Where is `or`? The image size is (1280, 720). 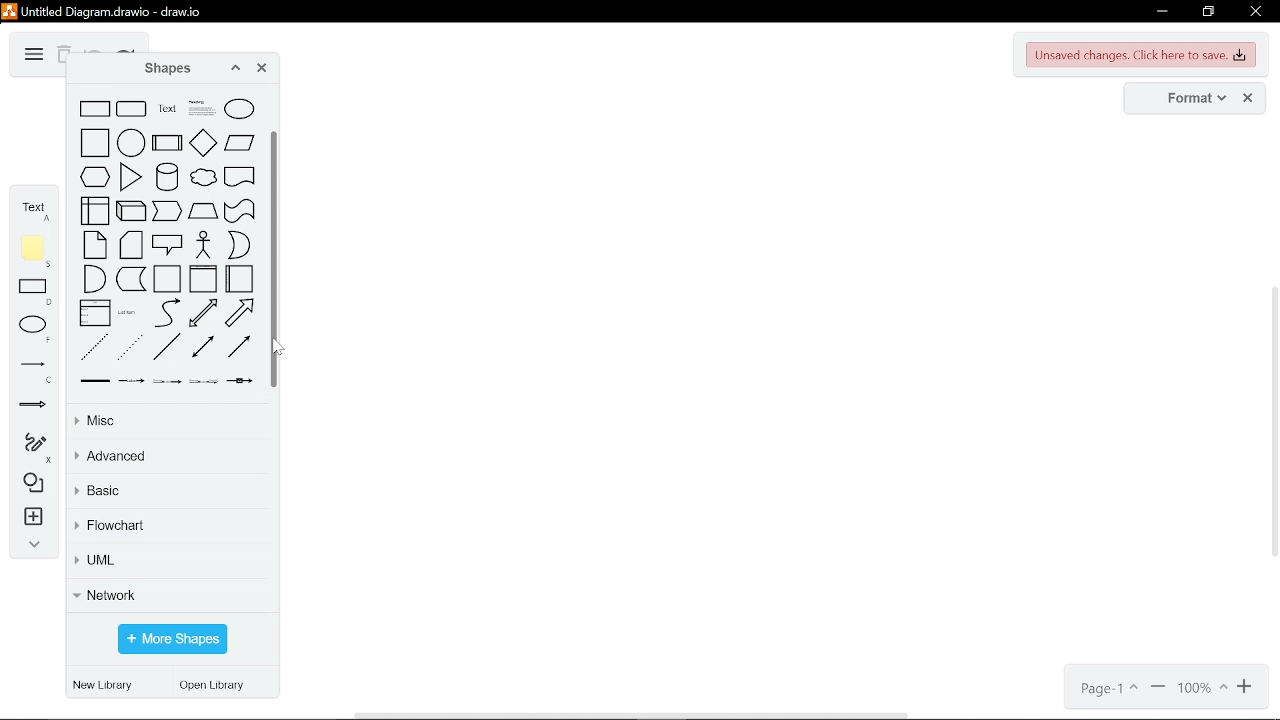 or is located at coordinates (239, 245).